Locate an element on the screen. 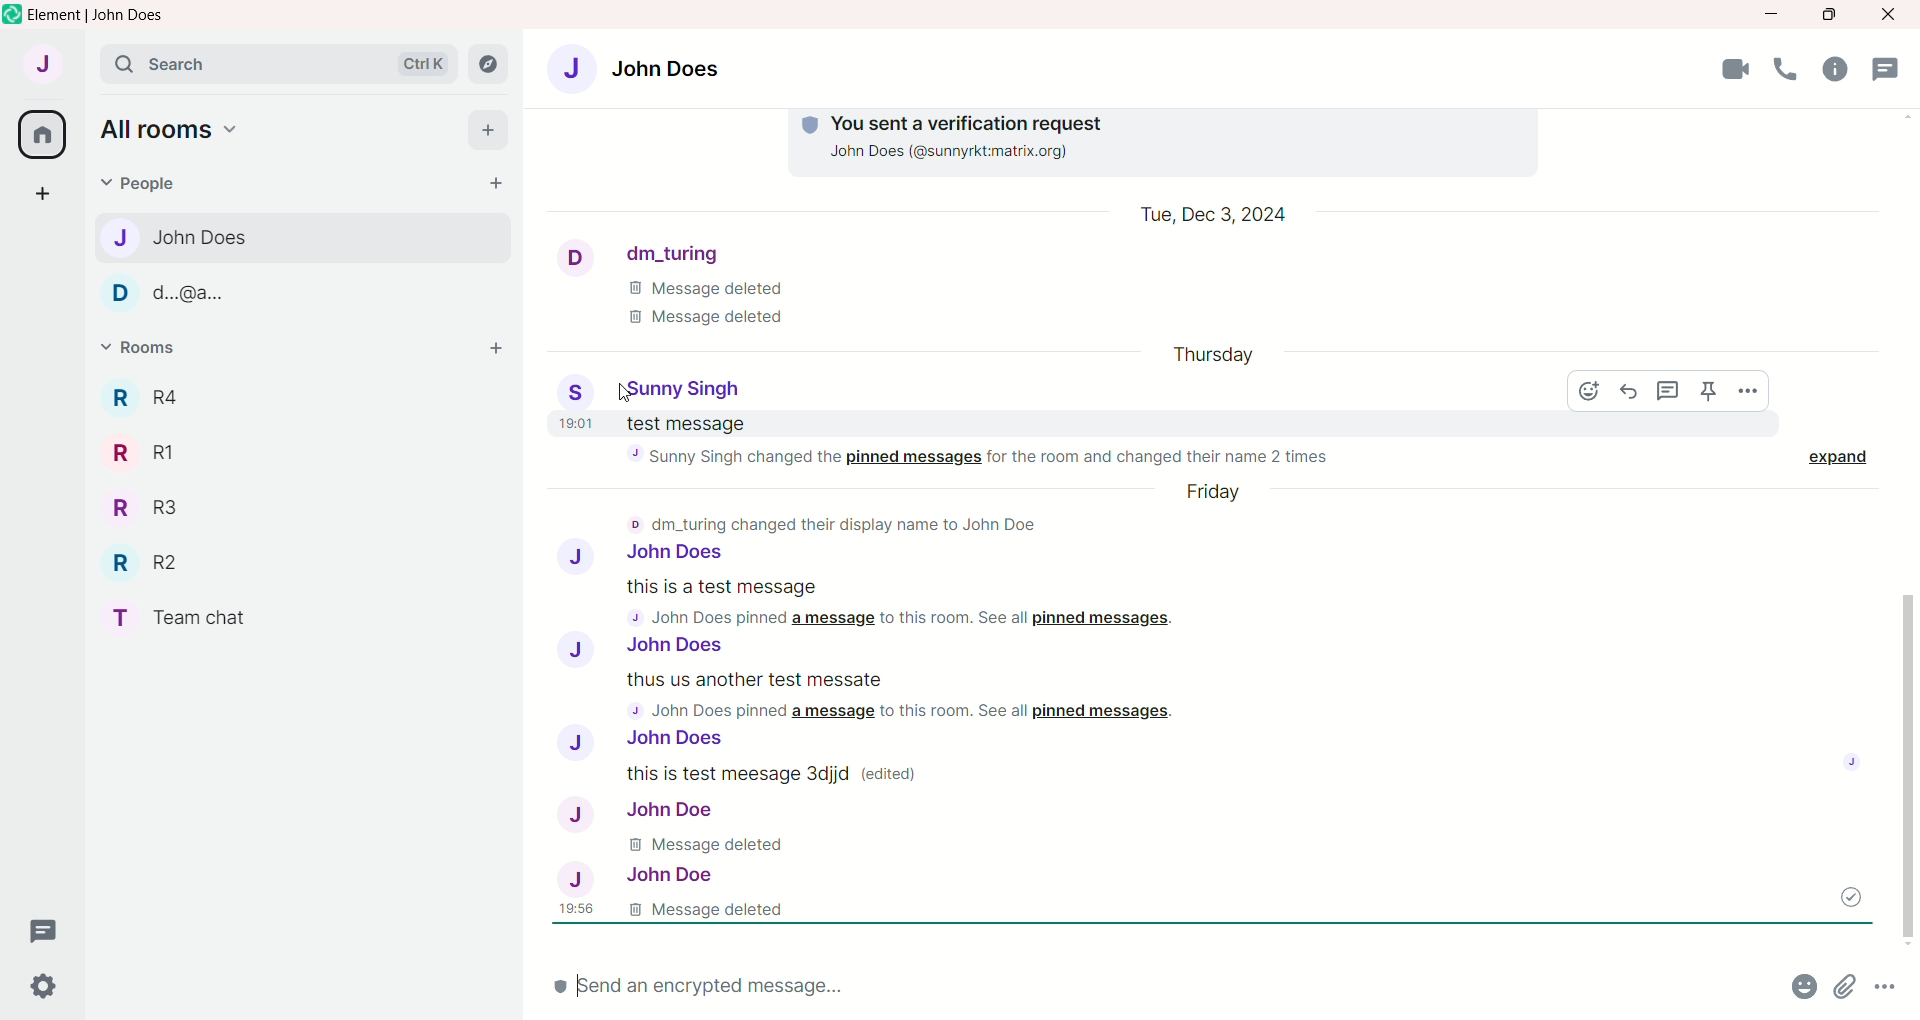  more options is located at coordinates (1891, 986).